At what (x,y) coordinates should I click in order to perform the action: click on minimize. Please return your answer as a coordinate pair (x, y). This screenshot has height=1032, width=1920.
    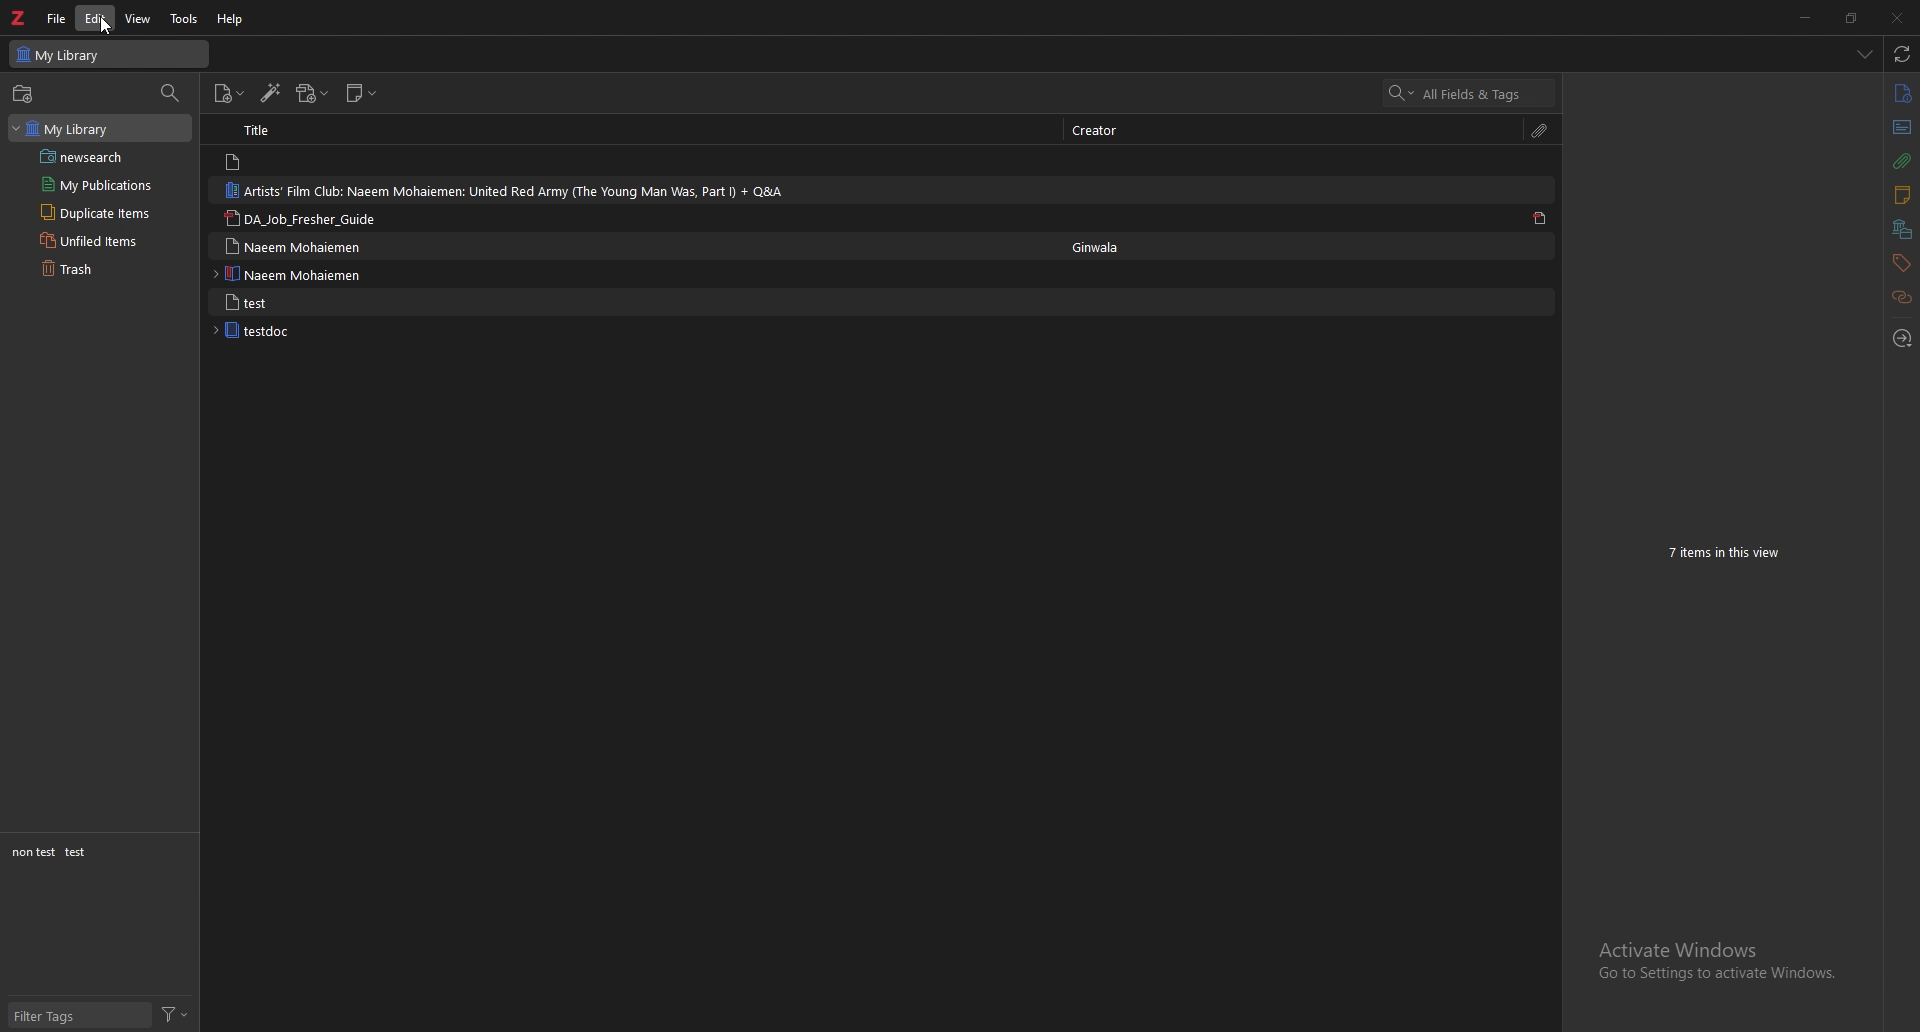
    Looking at the image, I should click on (1806, 17).